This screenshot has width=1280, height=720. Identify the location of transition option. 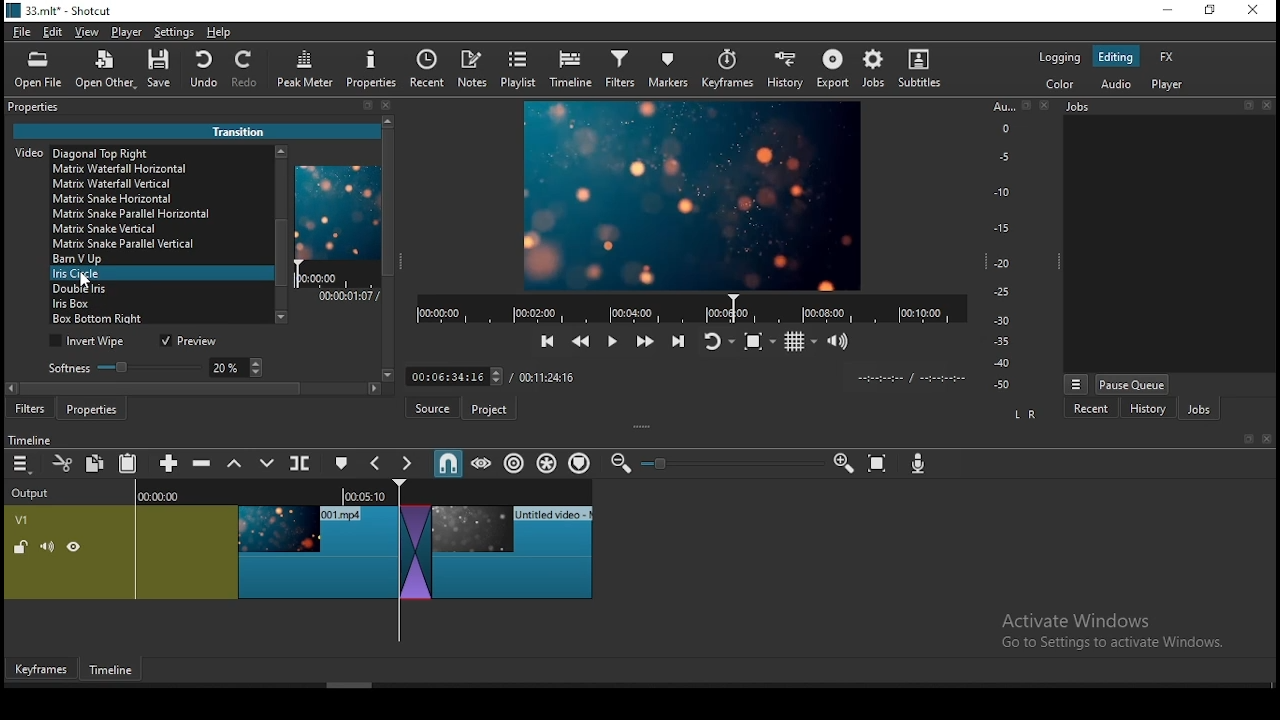
(158, 291).